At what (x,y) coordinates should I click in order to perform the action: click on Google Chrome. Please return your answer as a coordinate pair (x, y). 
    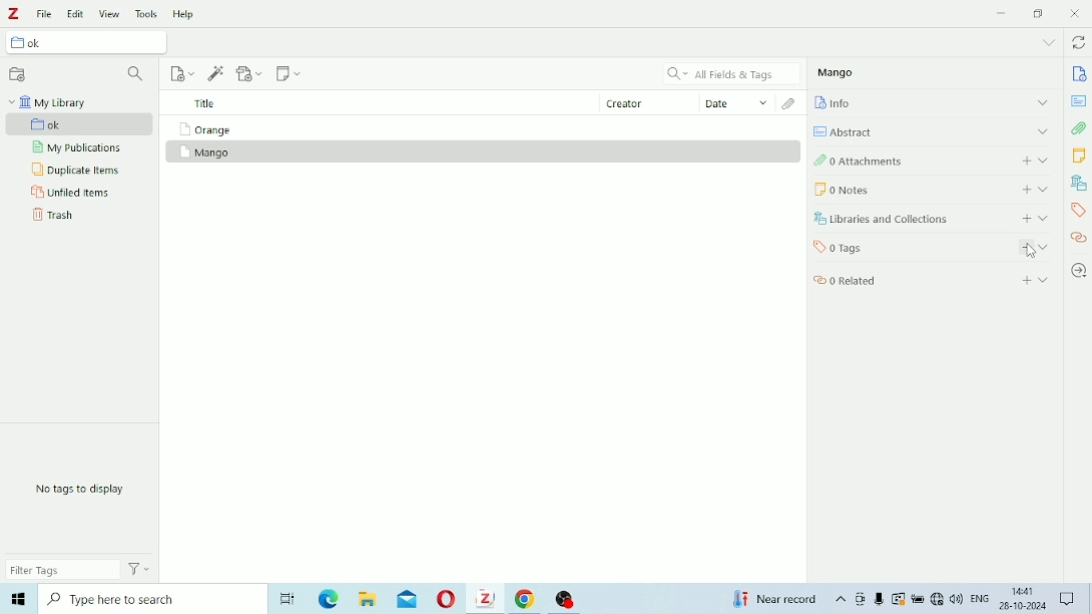
    Looking at the image, I should click on (526, 598).